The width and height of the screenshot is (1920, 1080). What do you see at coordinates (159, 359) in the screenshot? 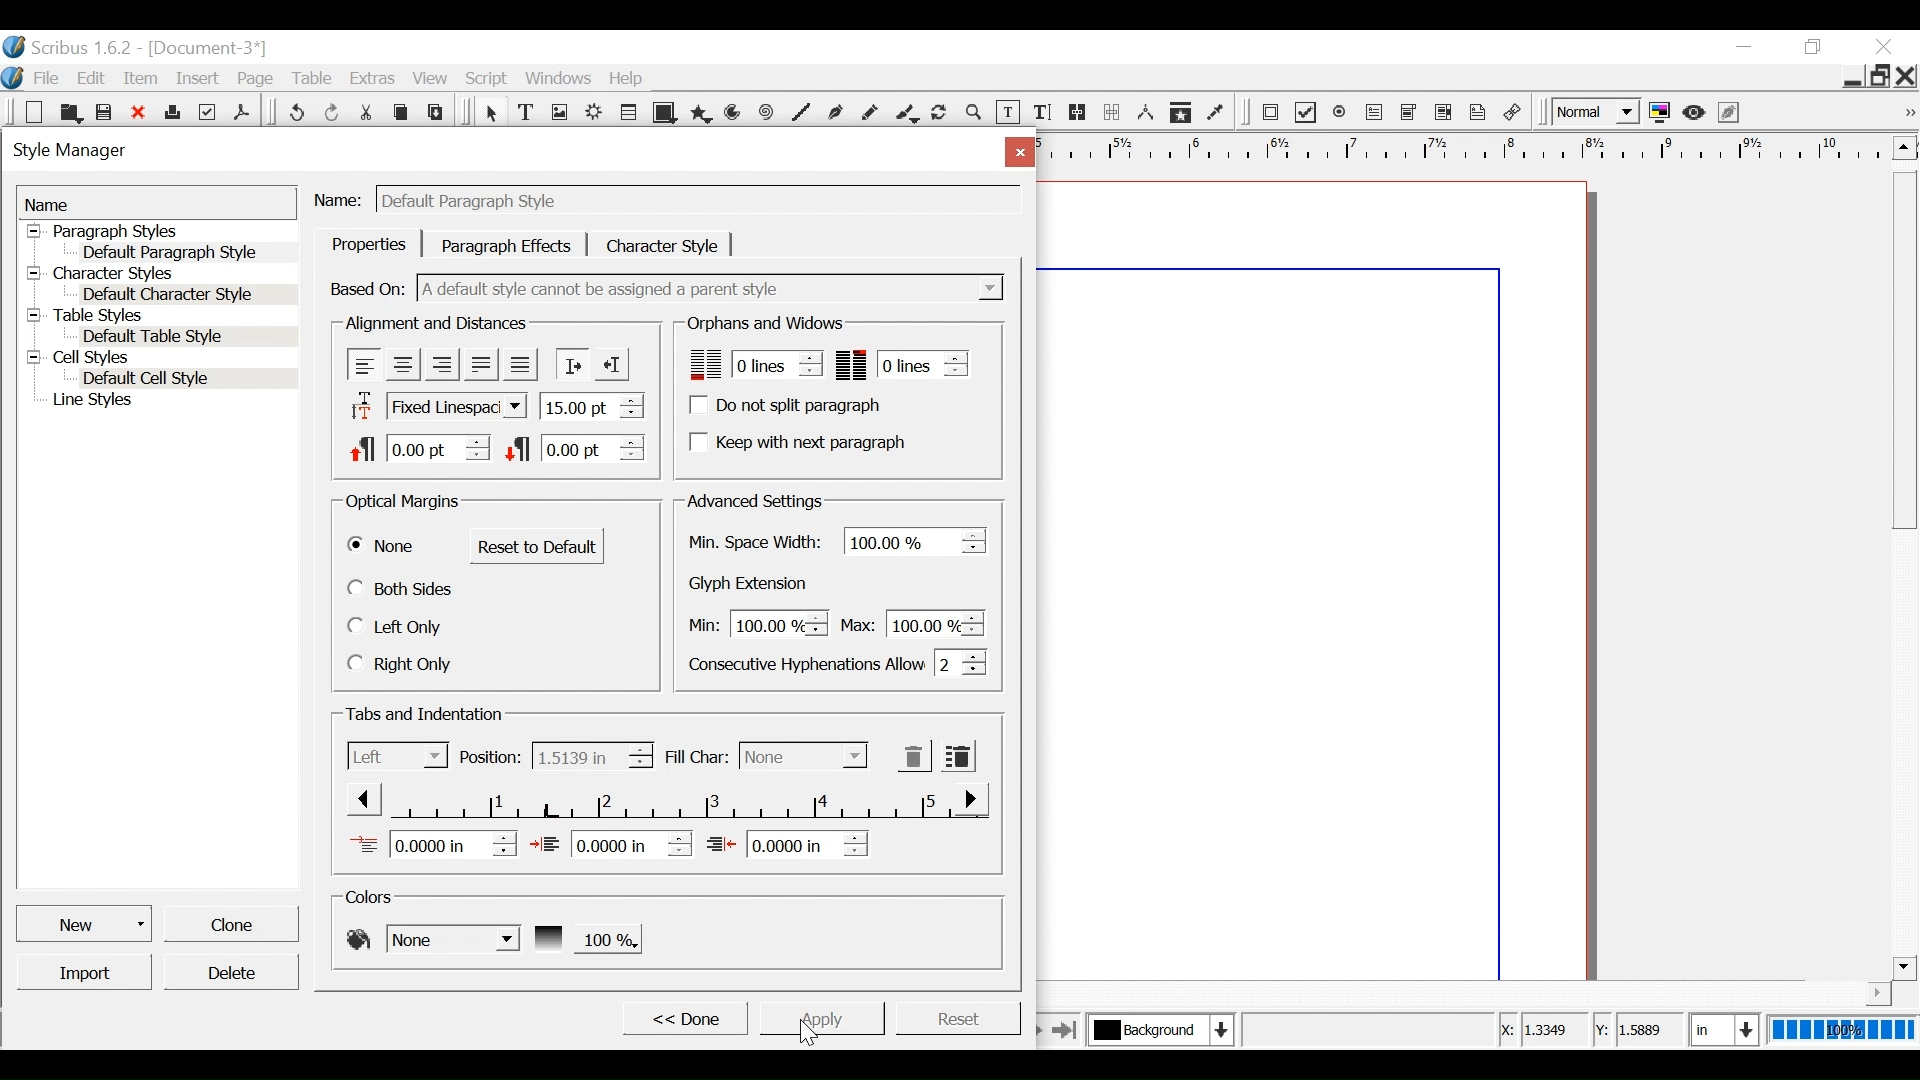
I see `Cell Styles` at bounding box center [159, 359].